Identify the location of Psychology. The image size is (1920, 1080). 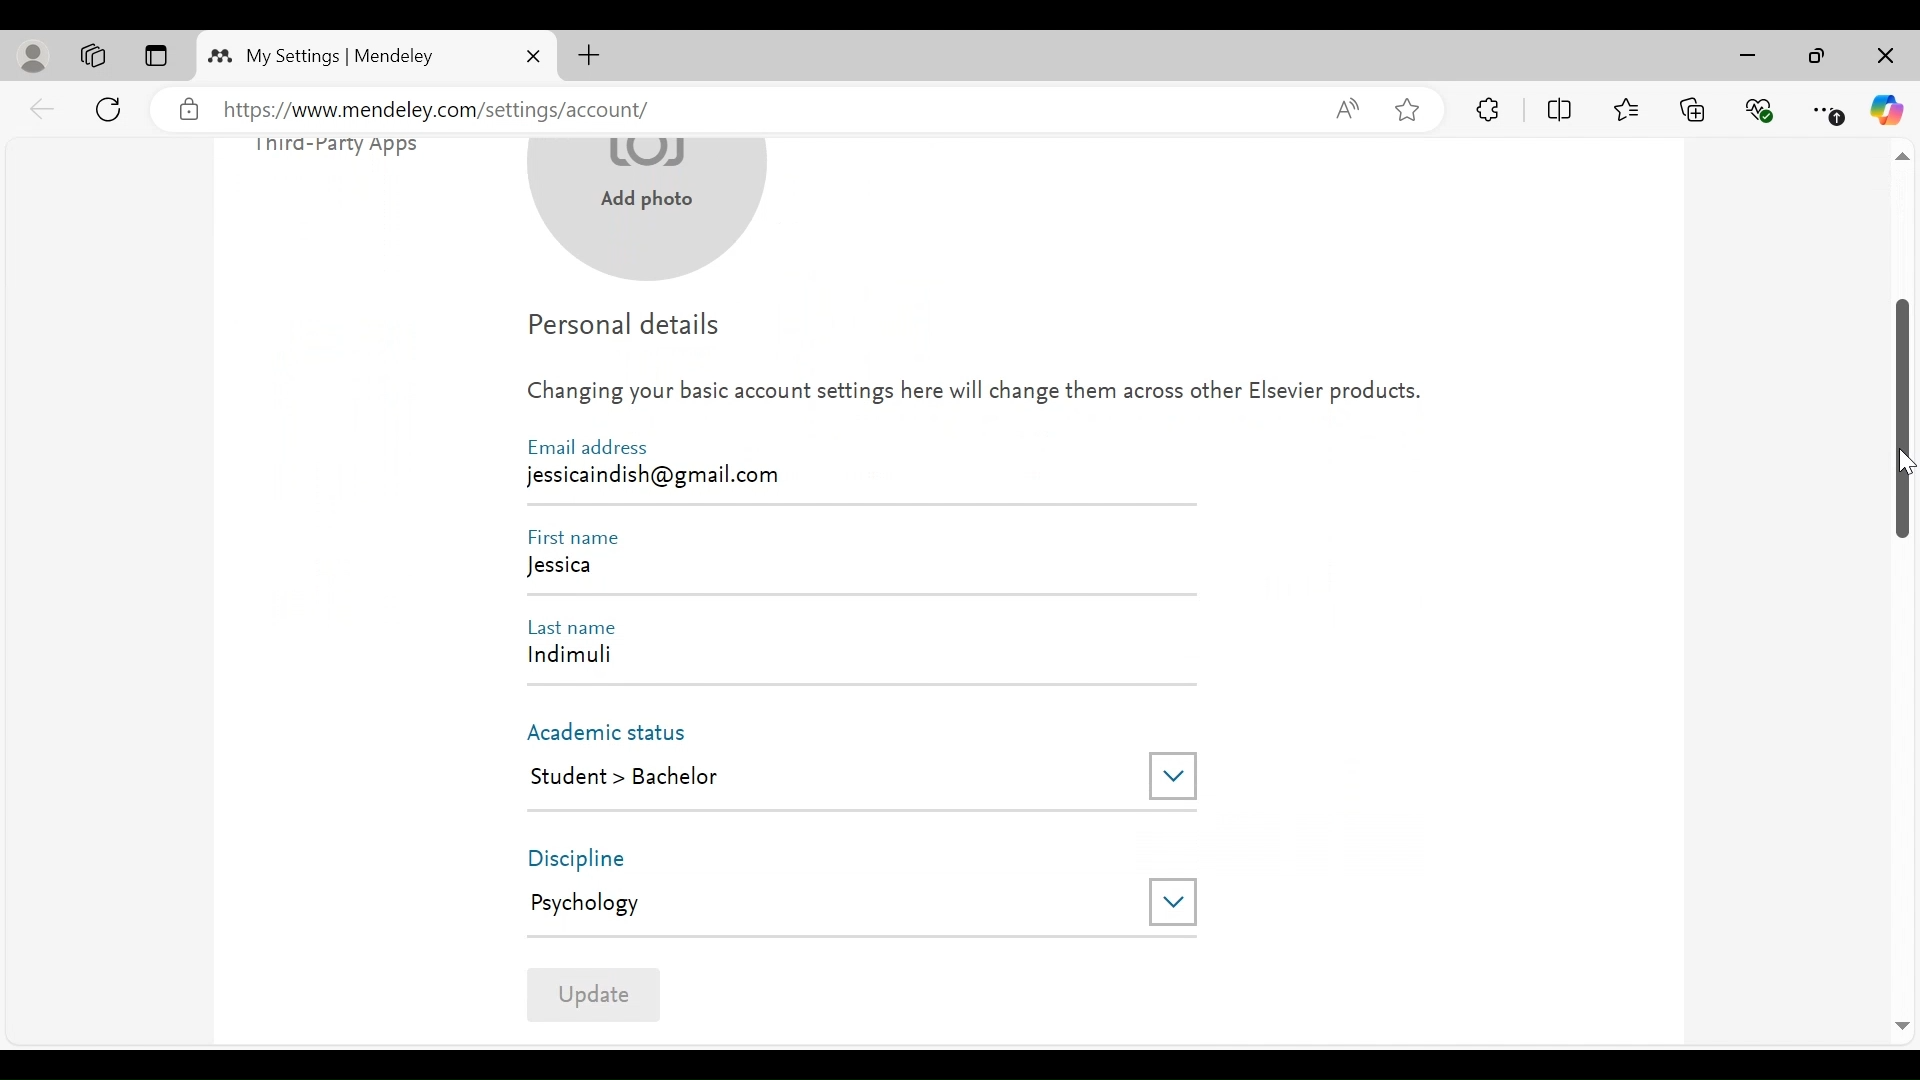
(831, 903).